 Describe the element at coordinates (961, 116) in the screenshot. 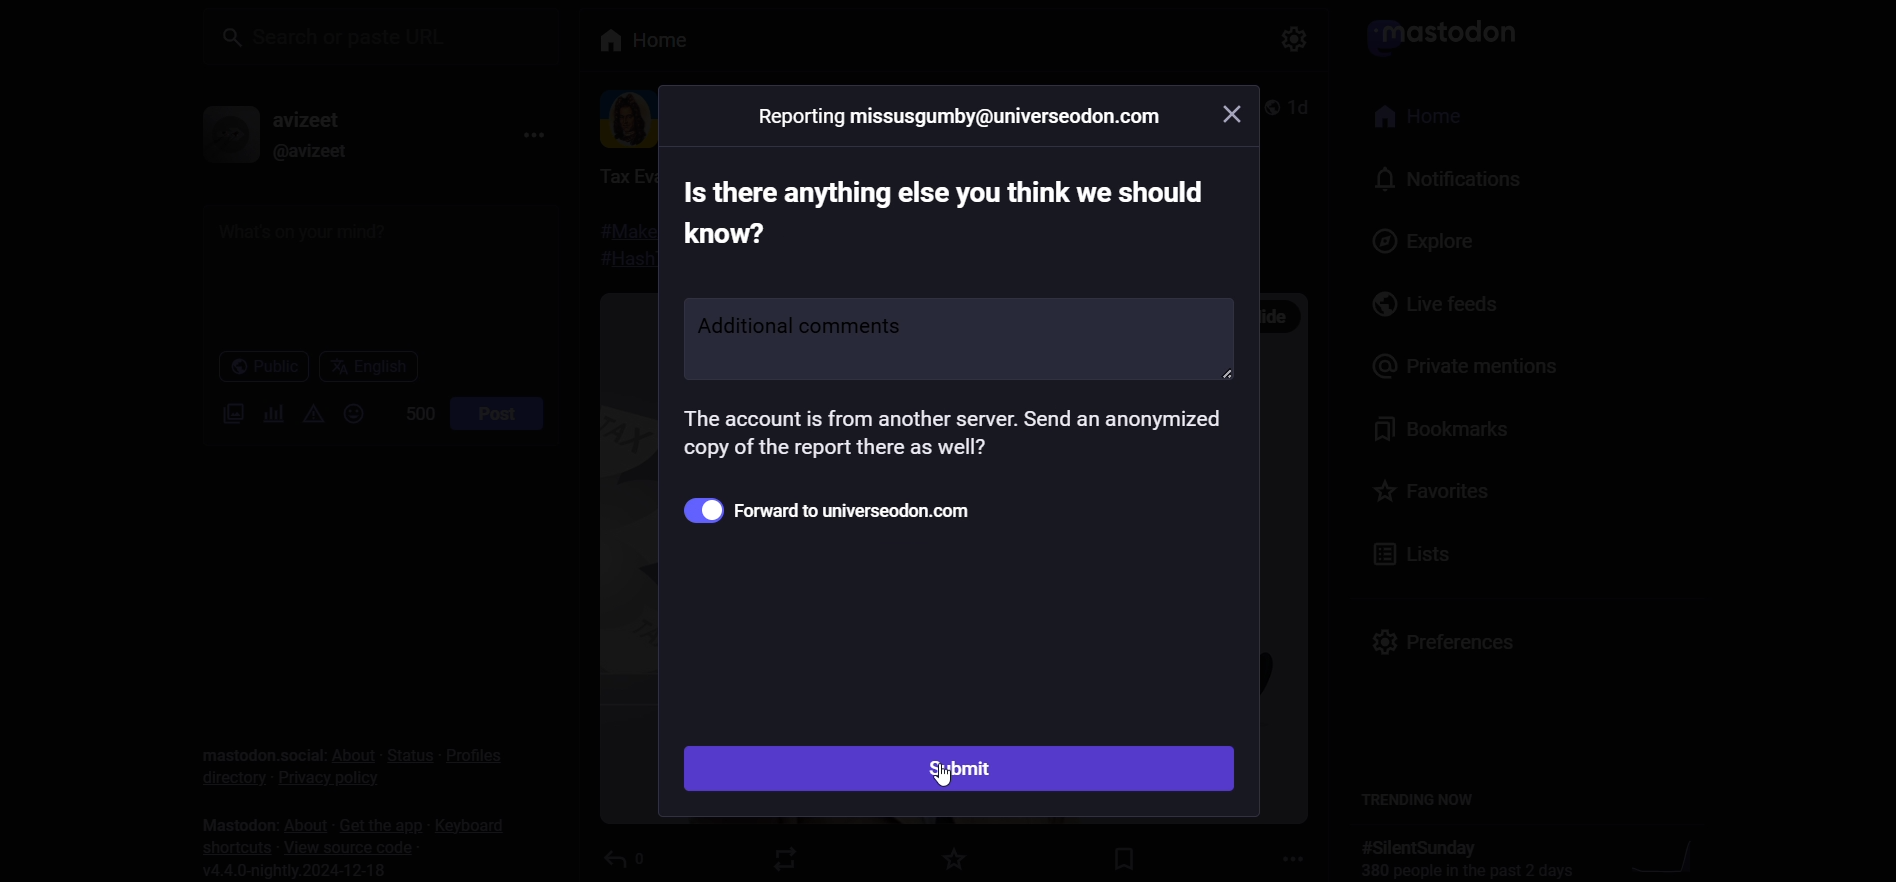

I see `reporting ID` at that location.